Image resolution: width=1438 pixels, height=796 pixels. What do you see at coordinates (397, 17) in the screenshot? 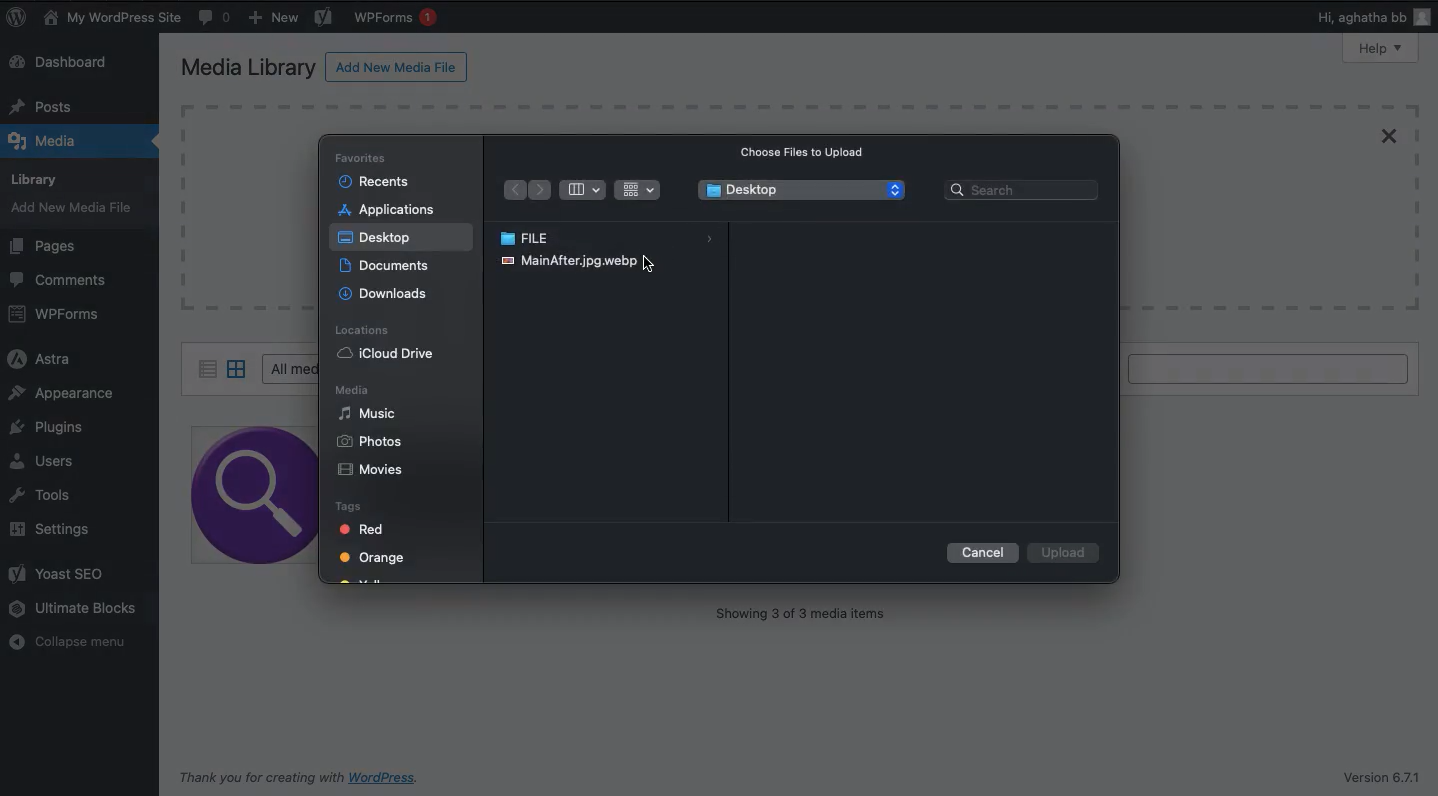
I see `WPForms` at bounding box center [397, 17].